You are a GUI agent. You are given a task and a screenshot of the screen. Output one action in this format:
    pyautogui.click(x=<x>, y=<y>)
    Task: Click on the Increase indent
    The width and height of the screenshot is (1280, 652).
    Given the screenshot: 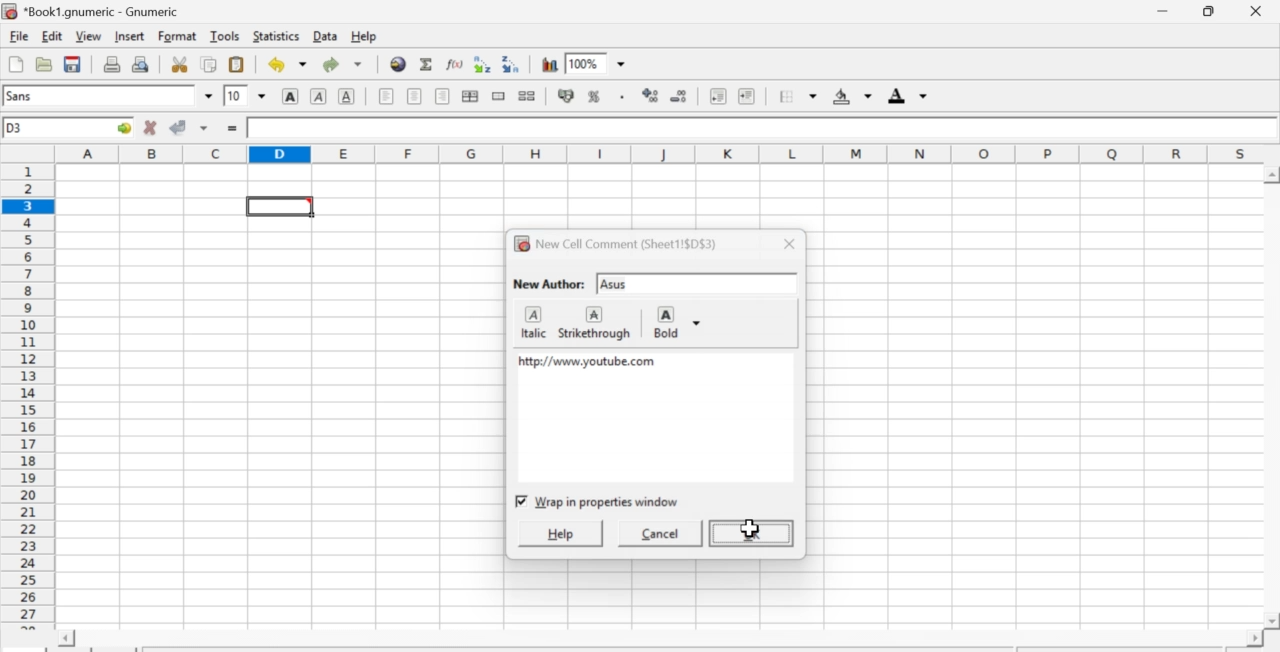 What is the action you would take?
    pyautogui.click(x=751, y=96)
    